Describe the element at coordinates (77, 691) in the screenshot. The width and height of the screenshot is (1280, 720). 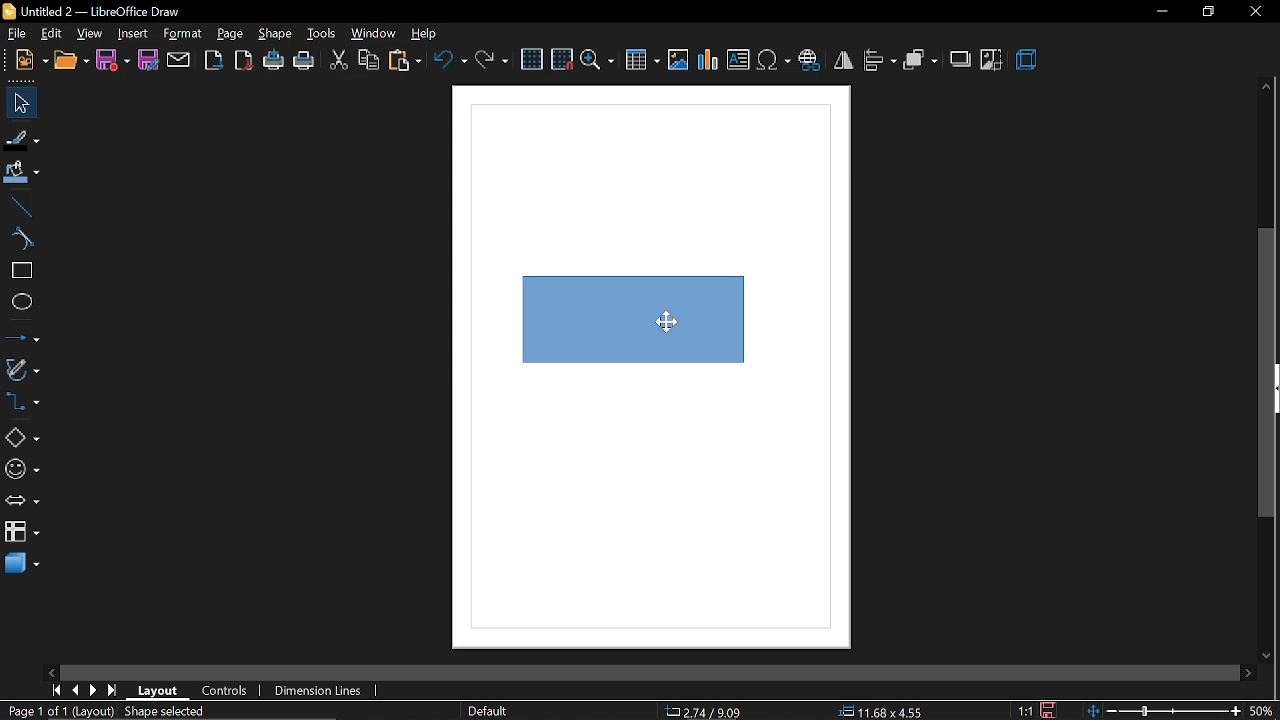
I see `previous page` at that location.